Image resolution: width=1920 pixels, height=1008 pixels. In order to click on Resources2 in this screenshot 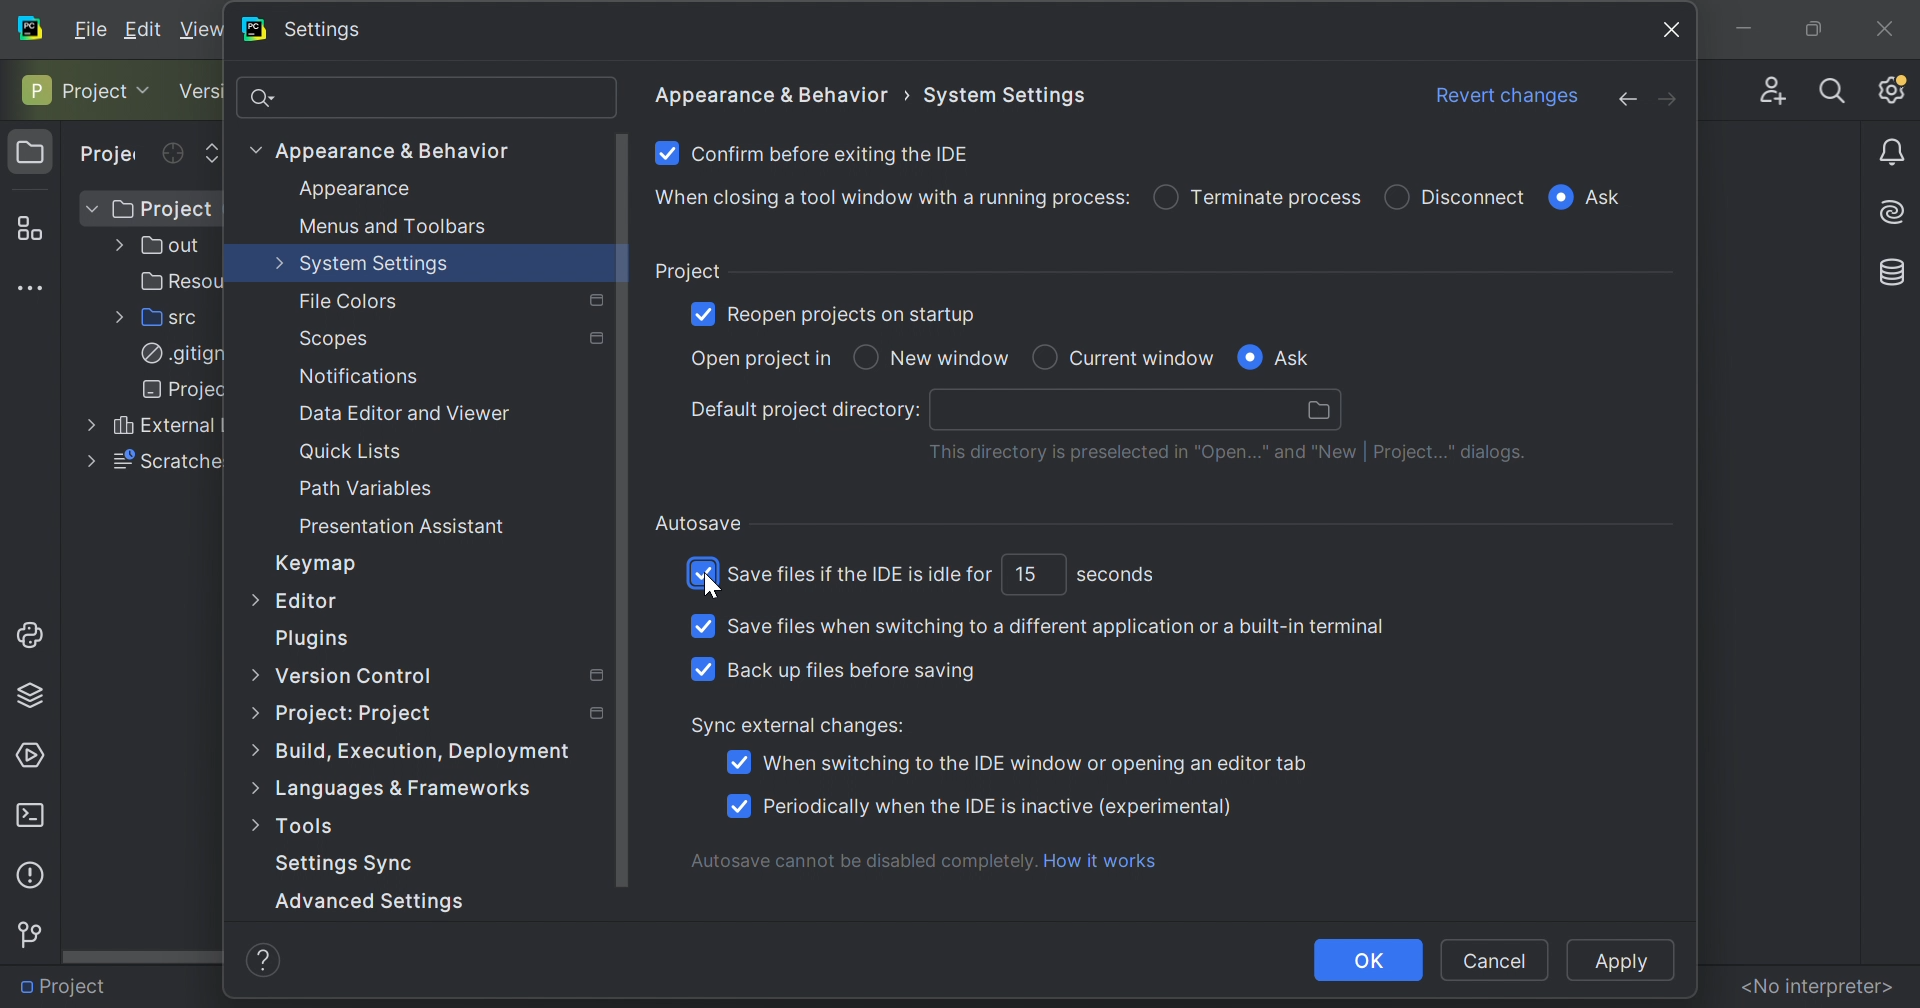, I will do `click(174, 281)`.